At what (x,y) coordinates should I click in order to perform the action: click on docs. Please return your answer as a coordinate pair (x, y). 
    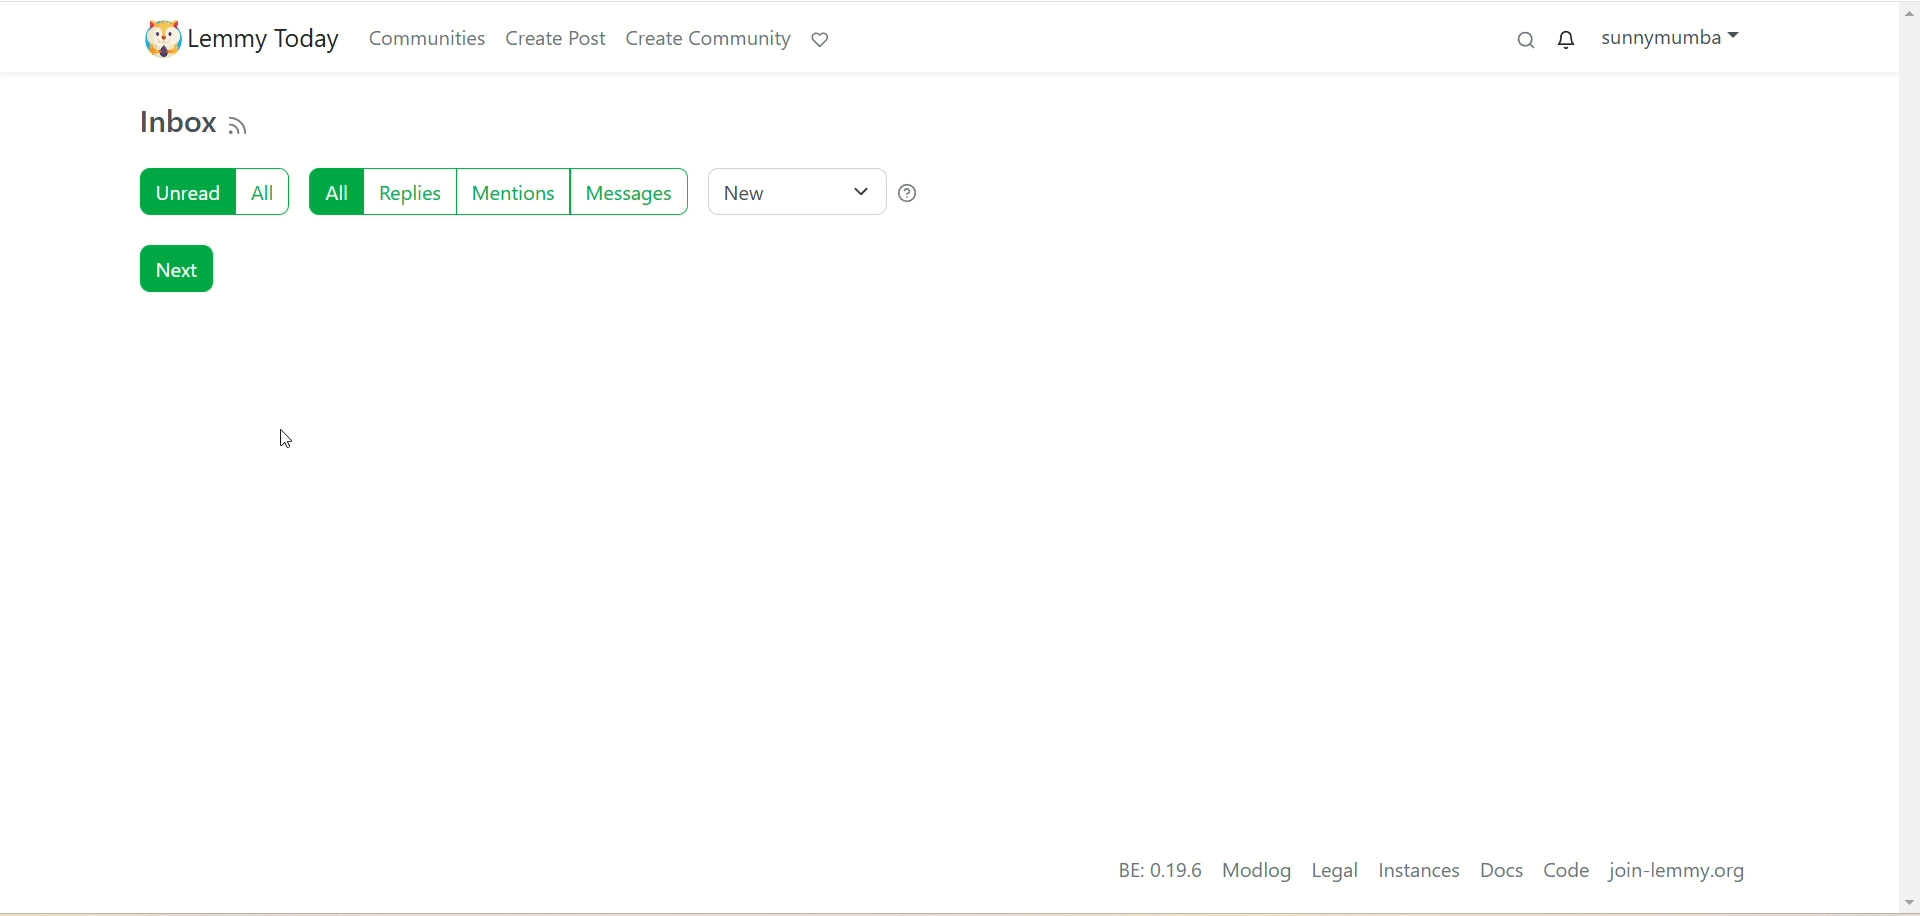
    Looking at the image, I should click on (1499, 872).